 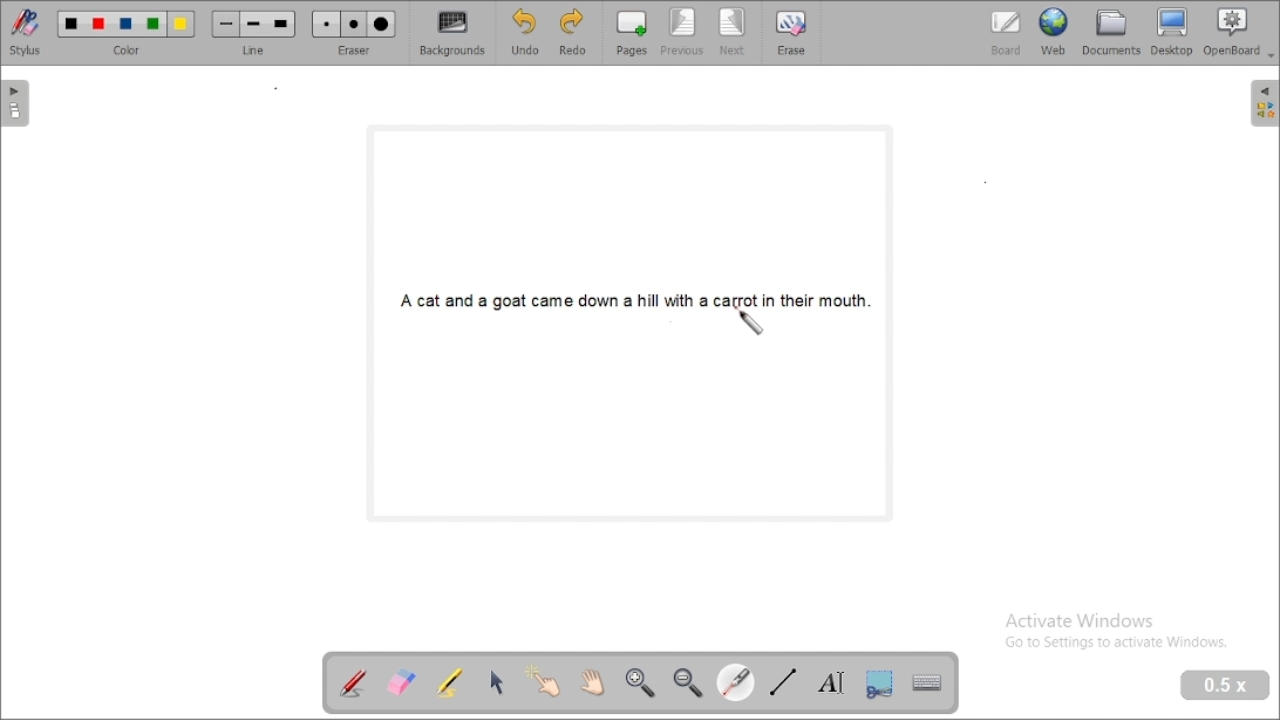 I want to click on pages, so click(x=631, y=33).